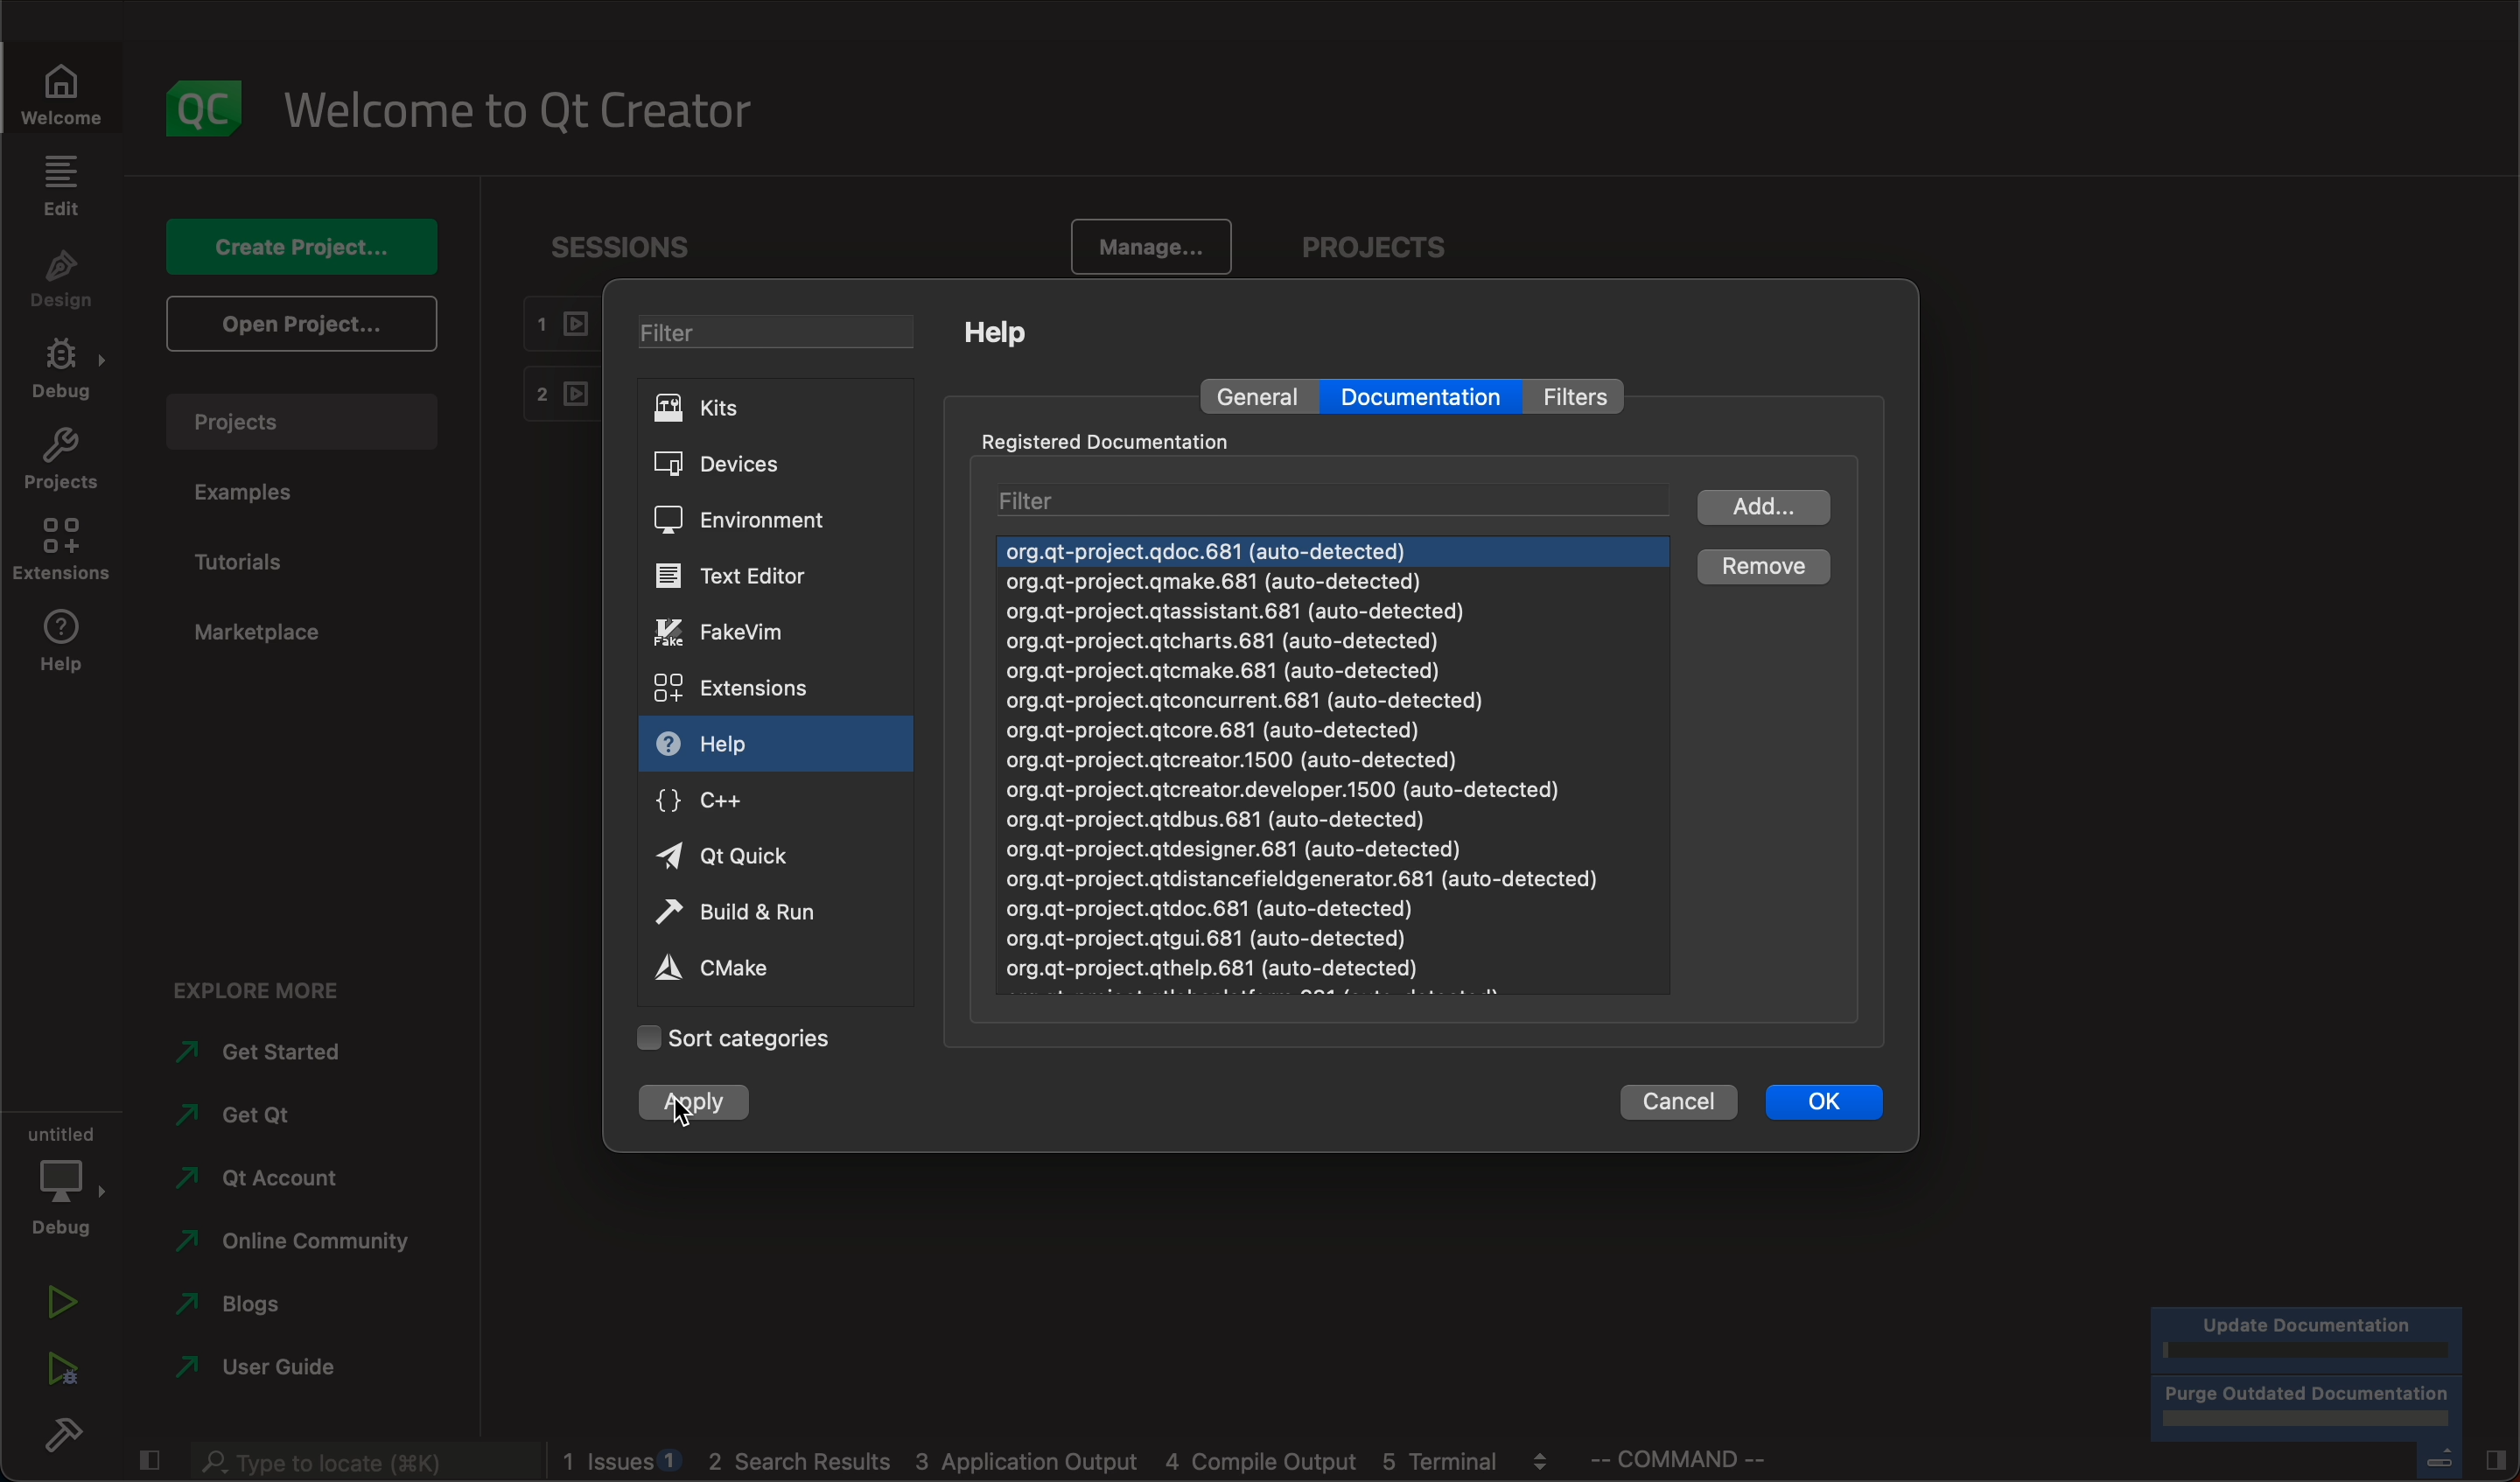 This screenshot has height=1482, width=2520. What do you see at coordinates (718, 806) in the screenshot?
I see `c++` at bounding box center [718, 806].